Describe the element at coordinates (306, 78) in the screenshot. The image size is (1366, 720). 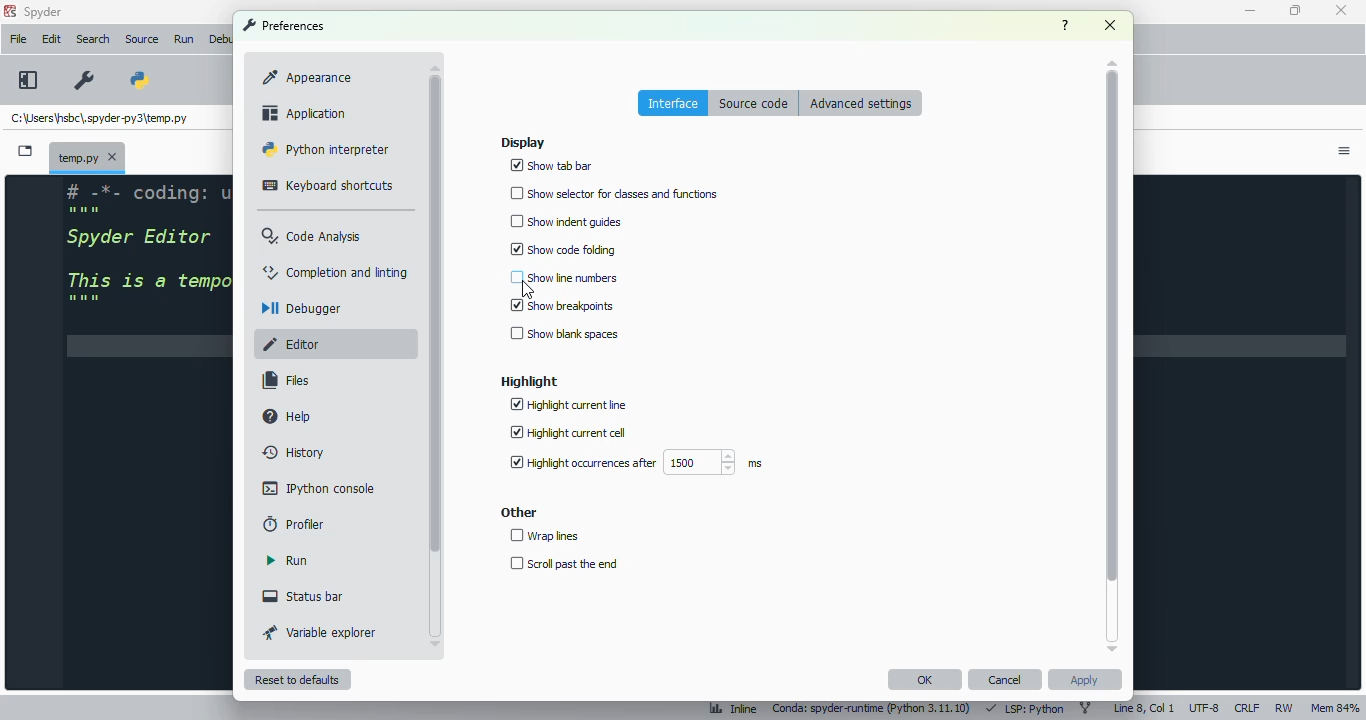
I see `appearance` at that location.